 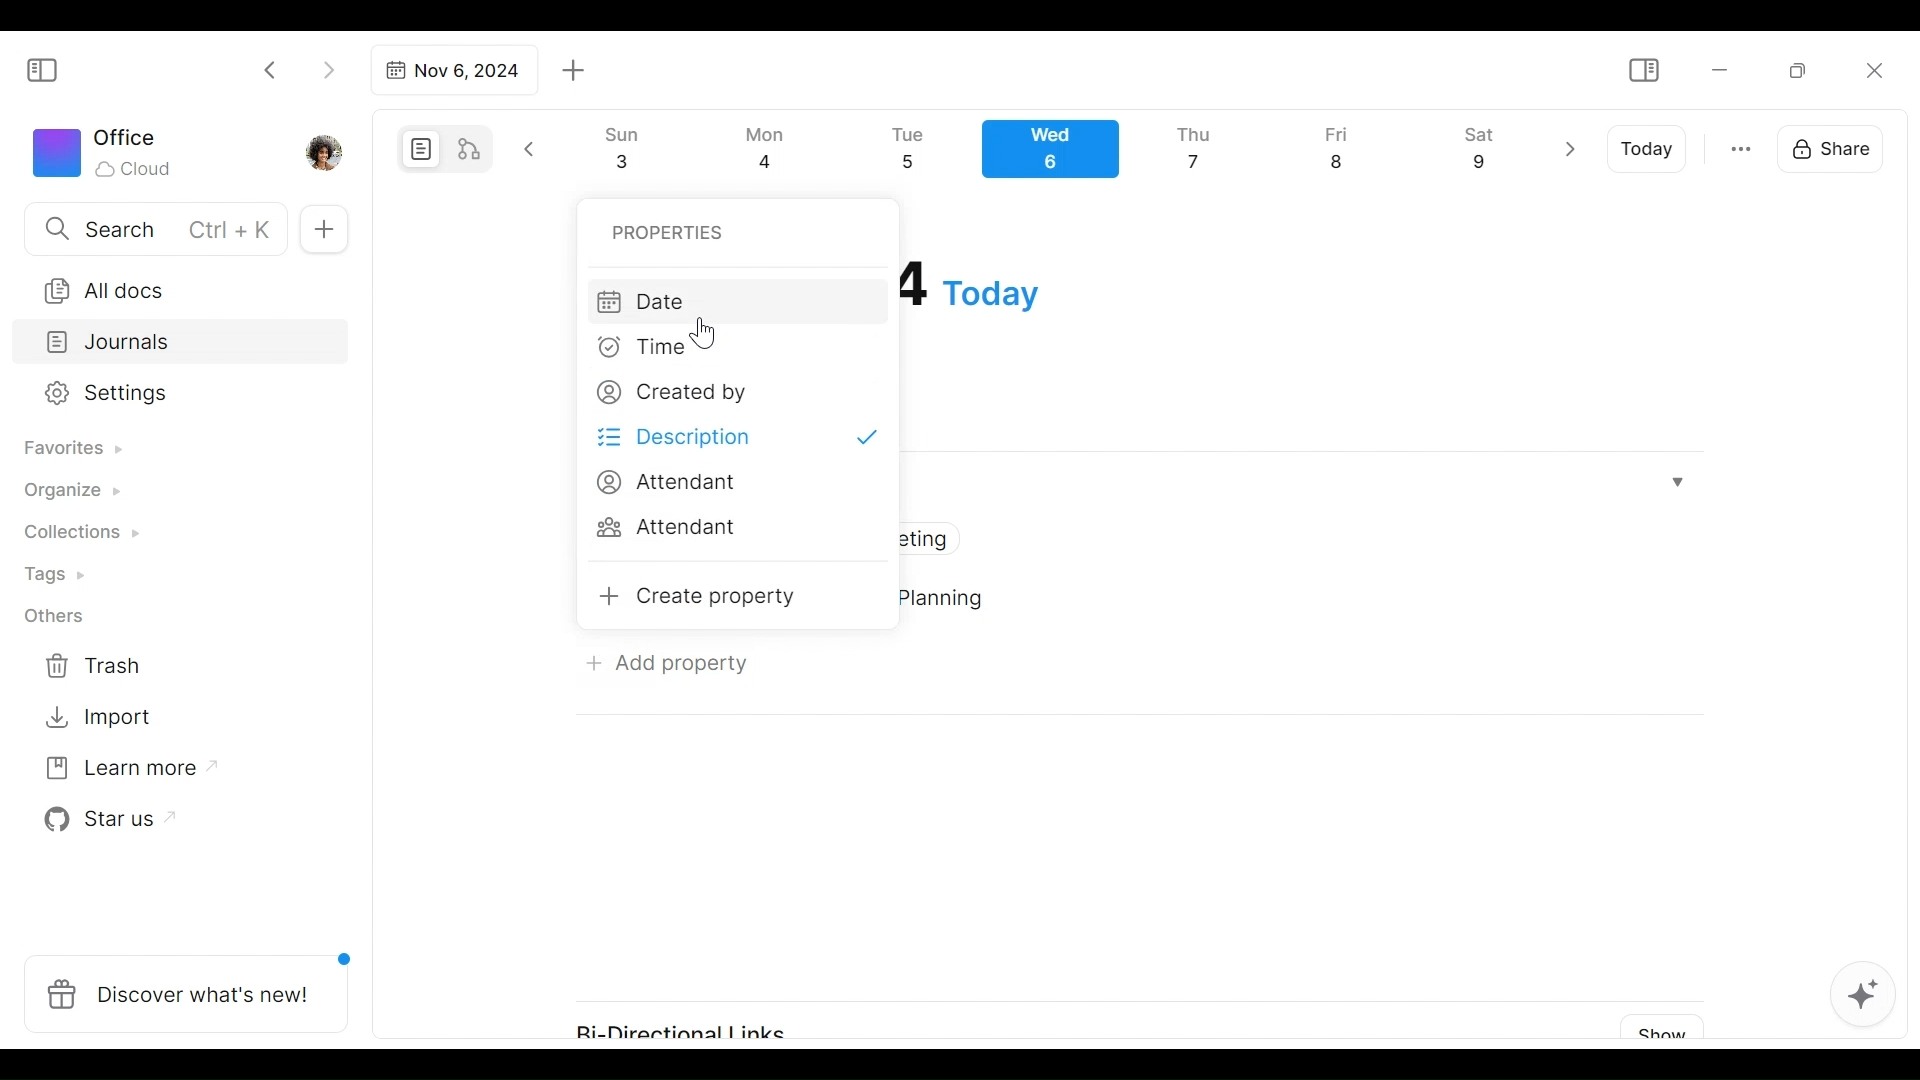 What do you see at coordinates (574, 71) in the screenshot?
I see `Add new tab` at bounding box center [574, 71].